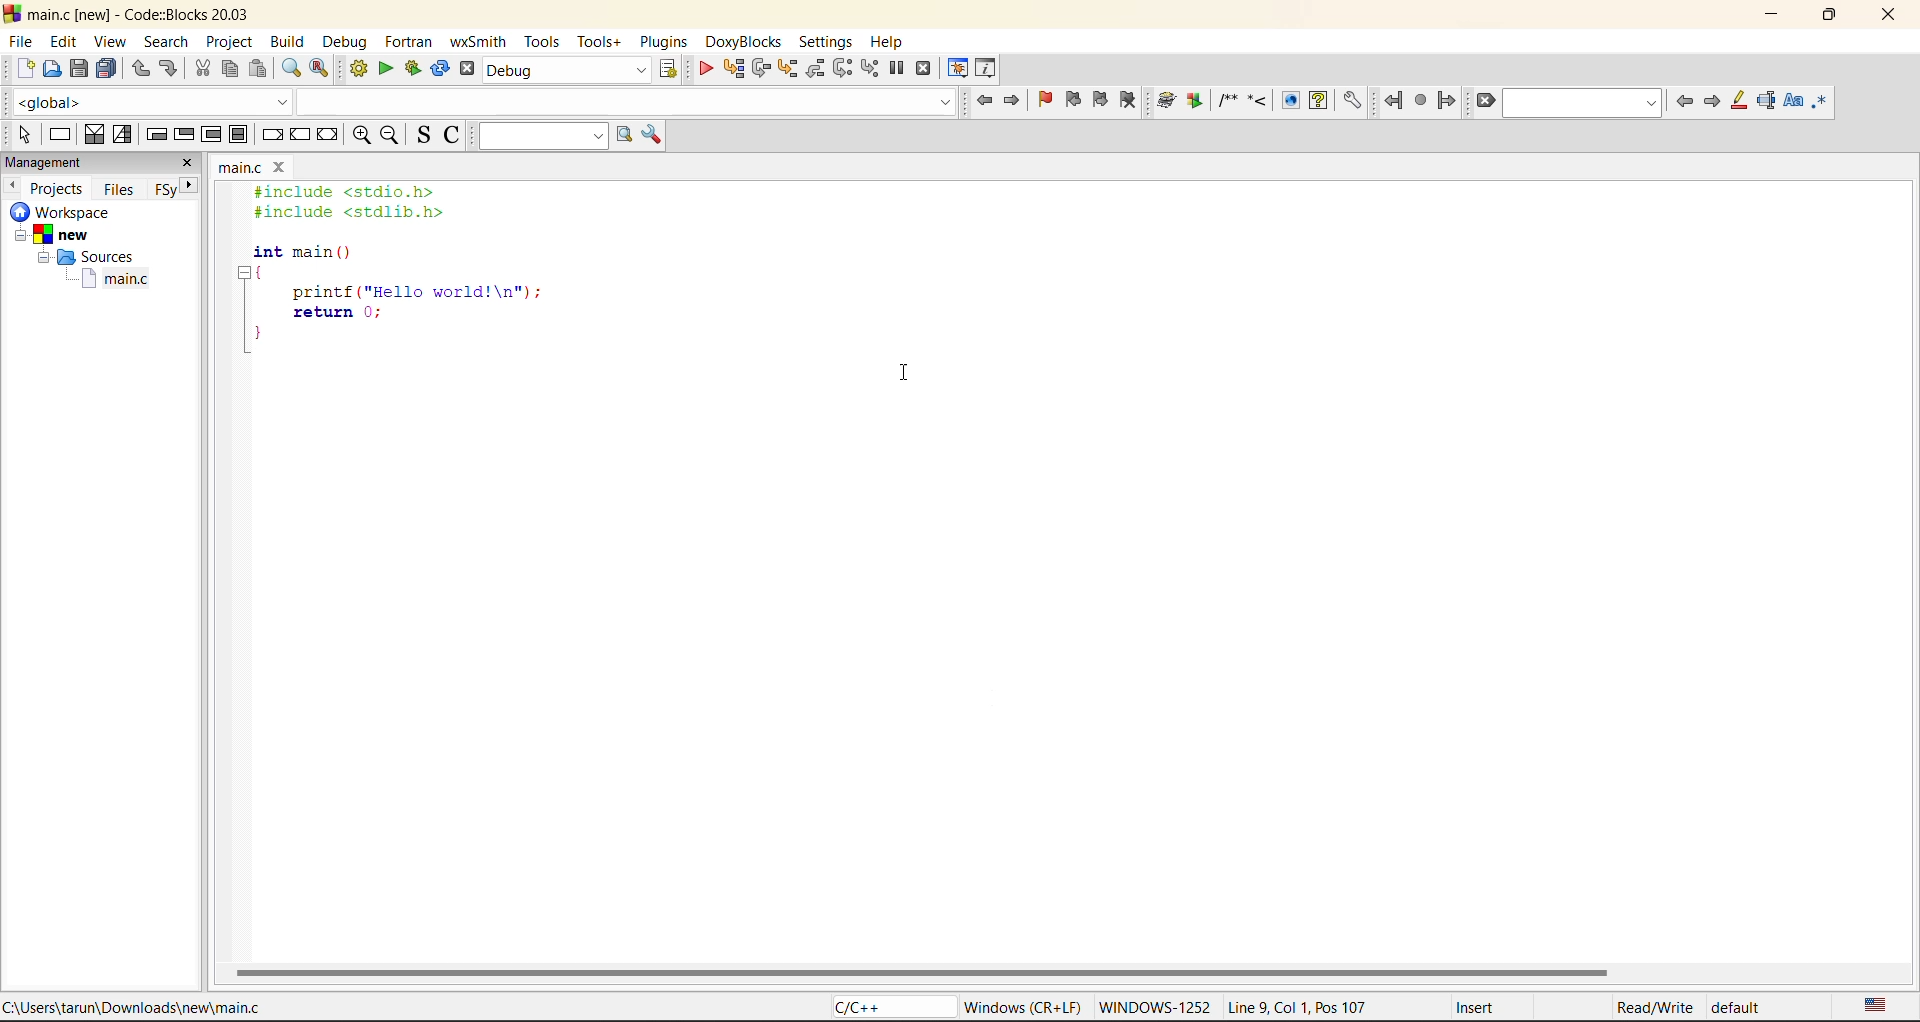 Image resolution: width=1920 pixels, height=1022 pixels. I want to click on clear bookmark, so click(1128, 99).